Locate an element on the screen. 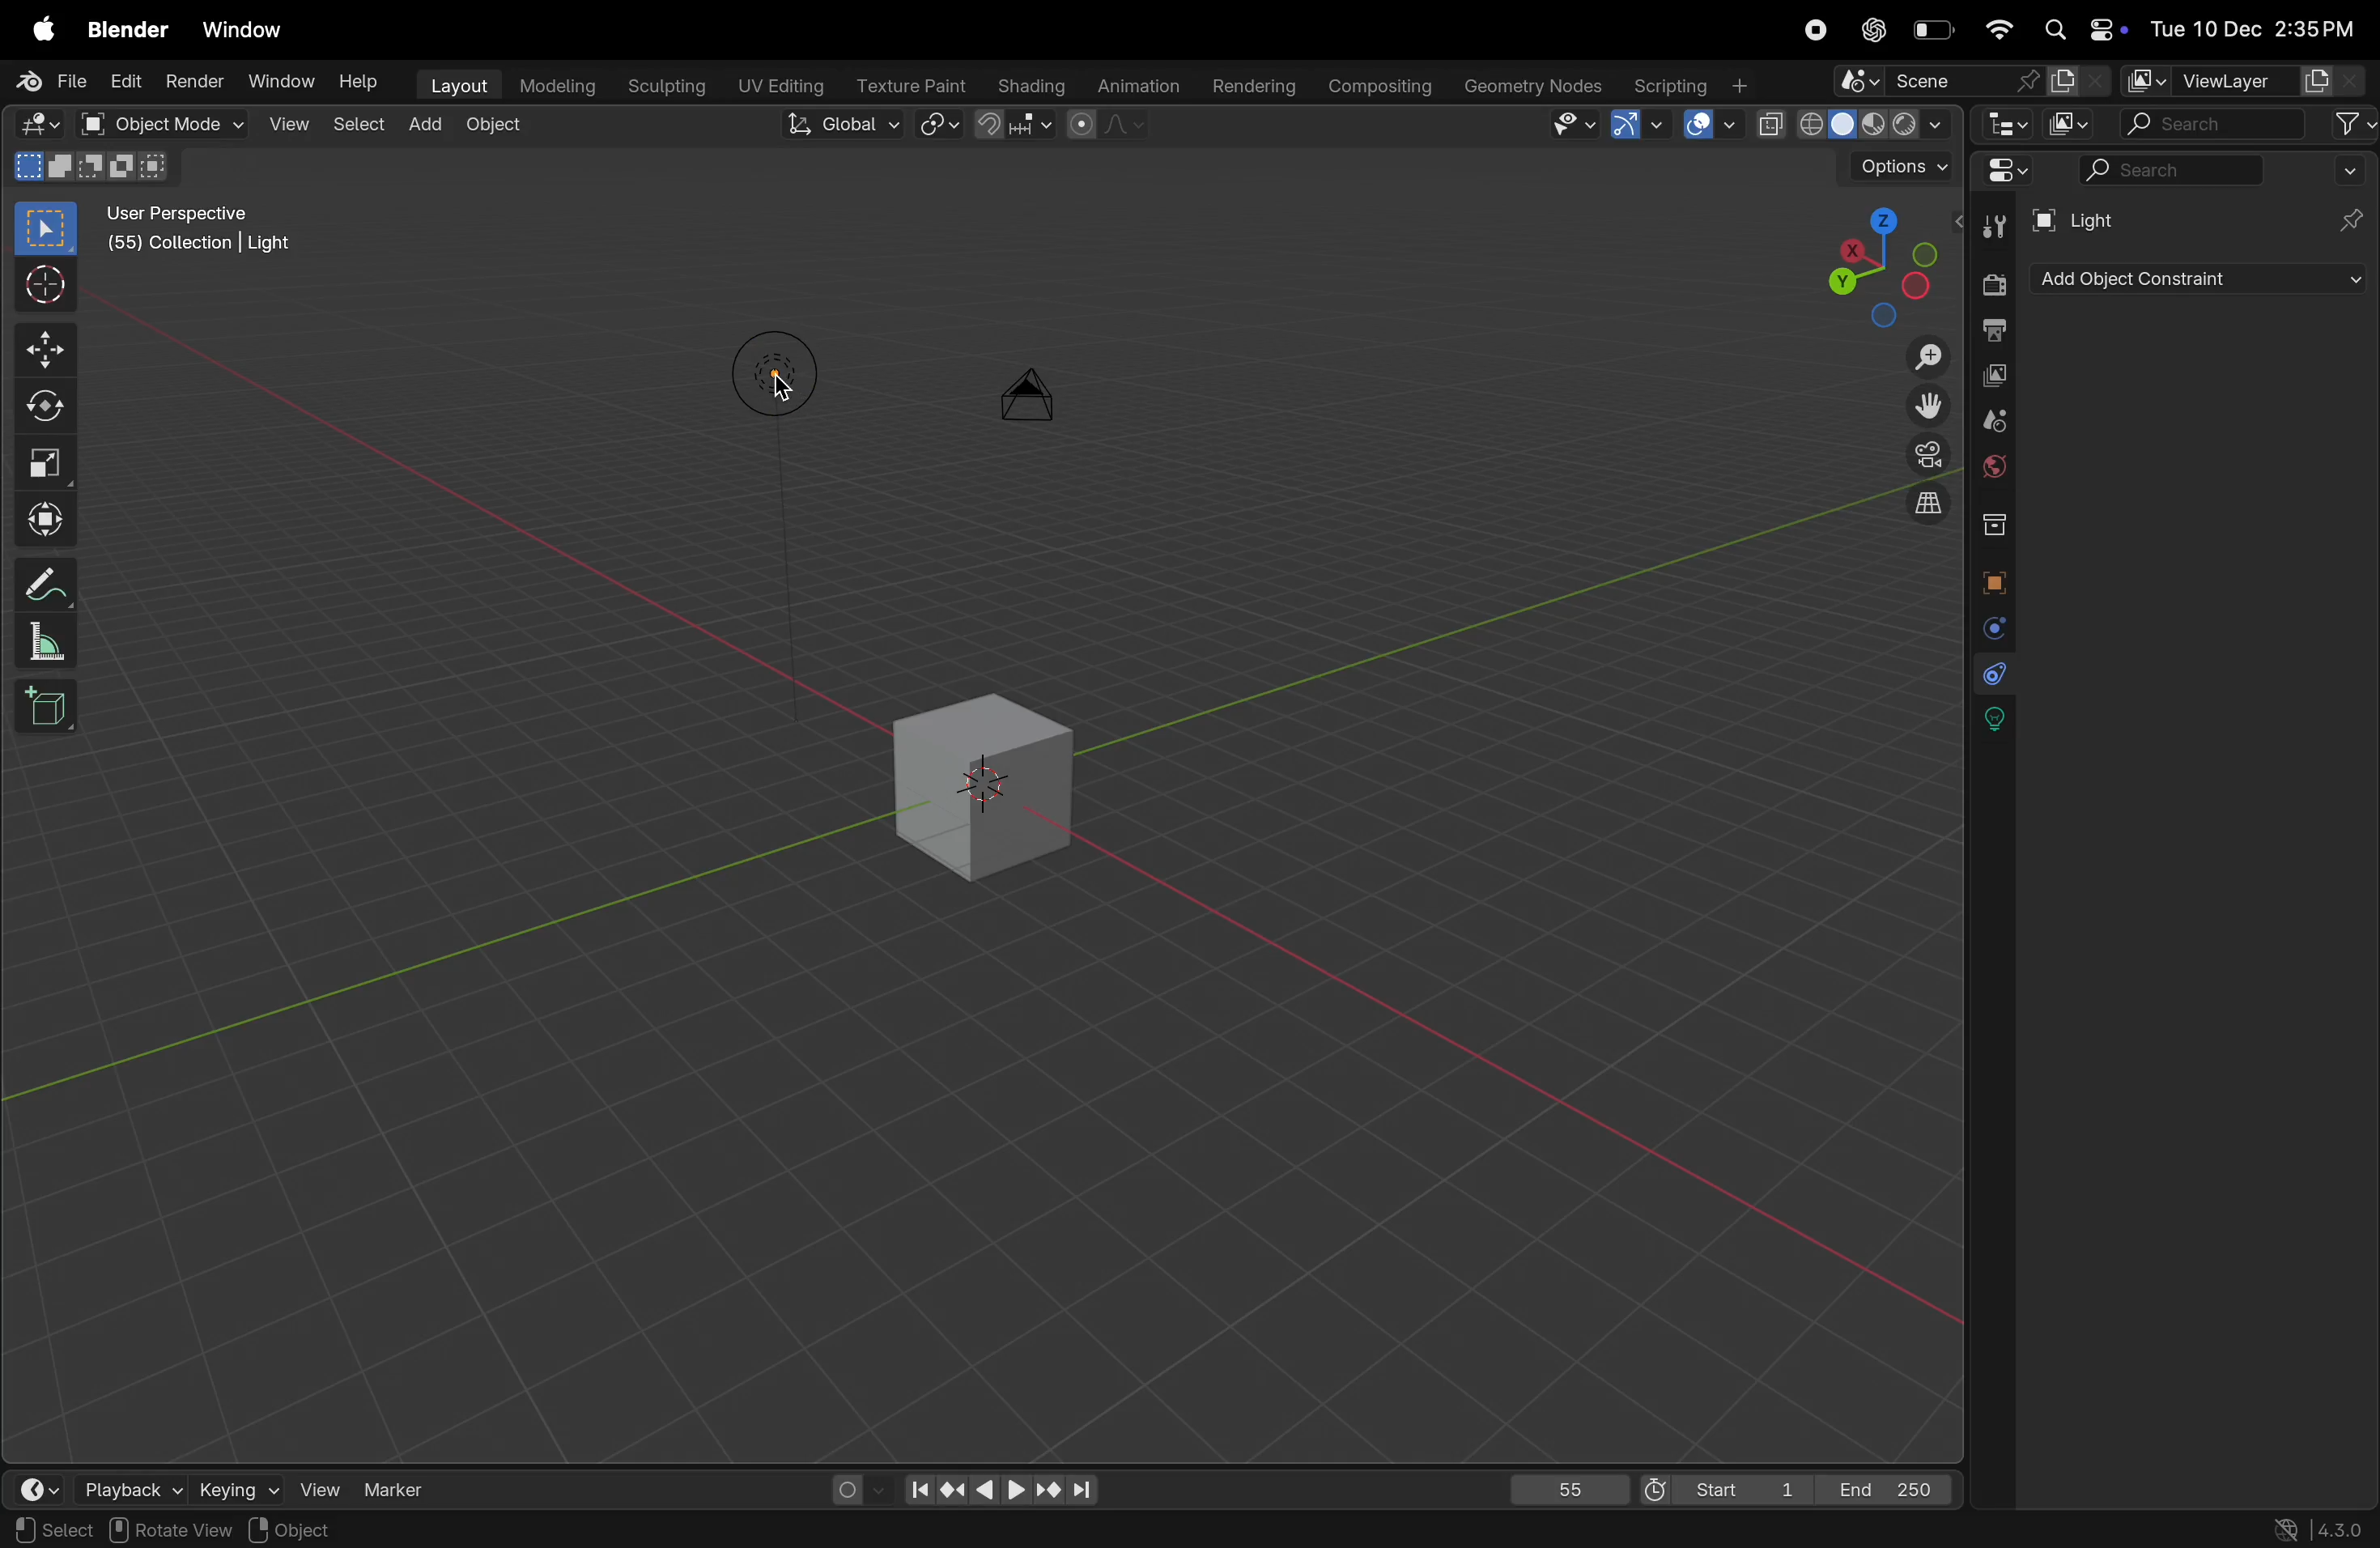 This screenshot has height=1548, width=2380. 3d cube is located at coordinates (988, 776).